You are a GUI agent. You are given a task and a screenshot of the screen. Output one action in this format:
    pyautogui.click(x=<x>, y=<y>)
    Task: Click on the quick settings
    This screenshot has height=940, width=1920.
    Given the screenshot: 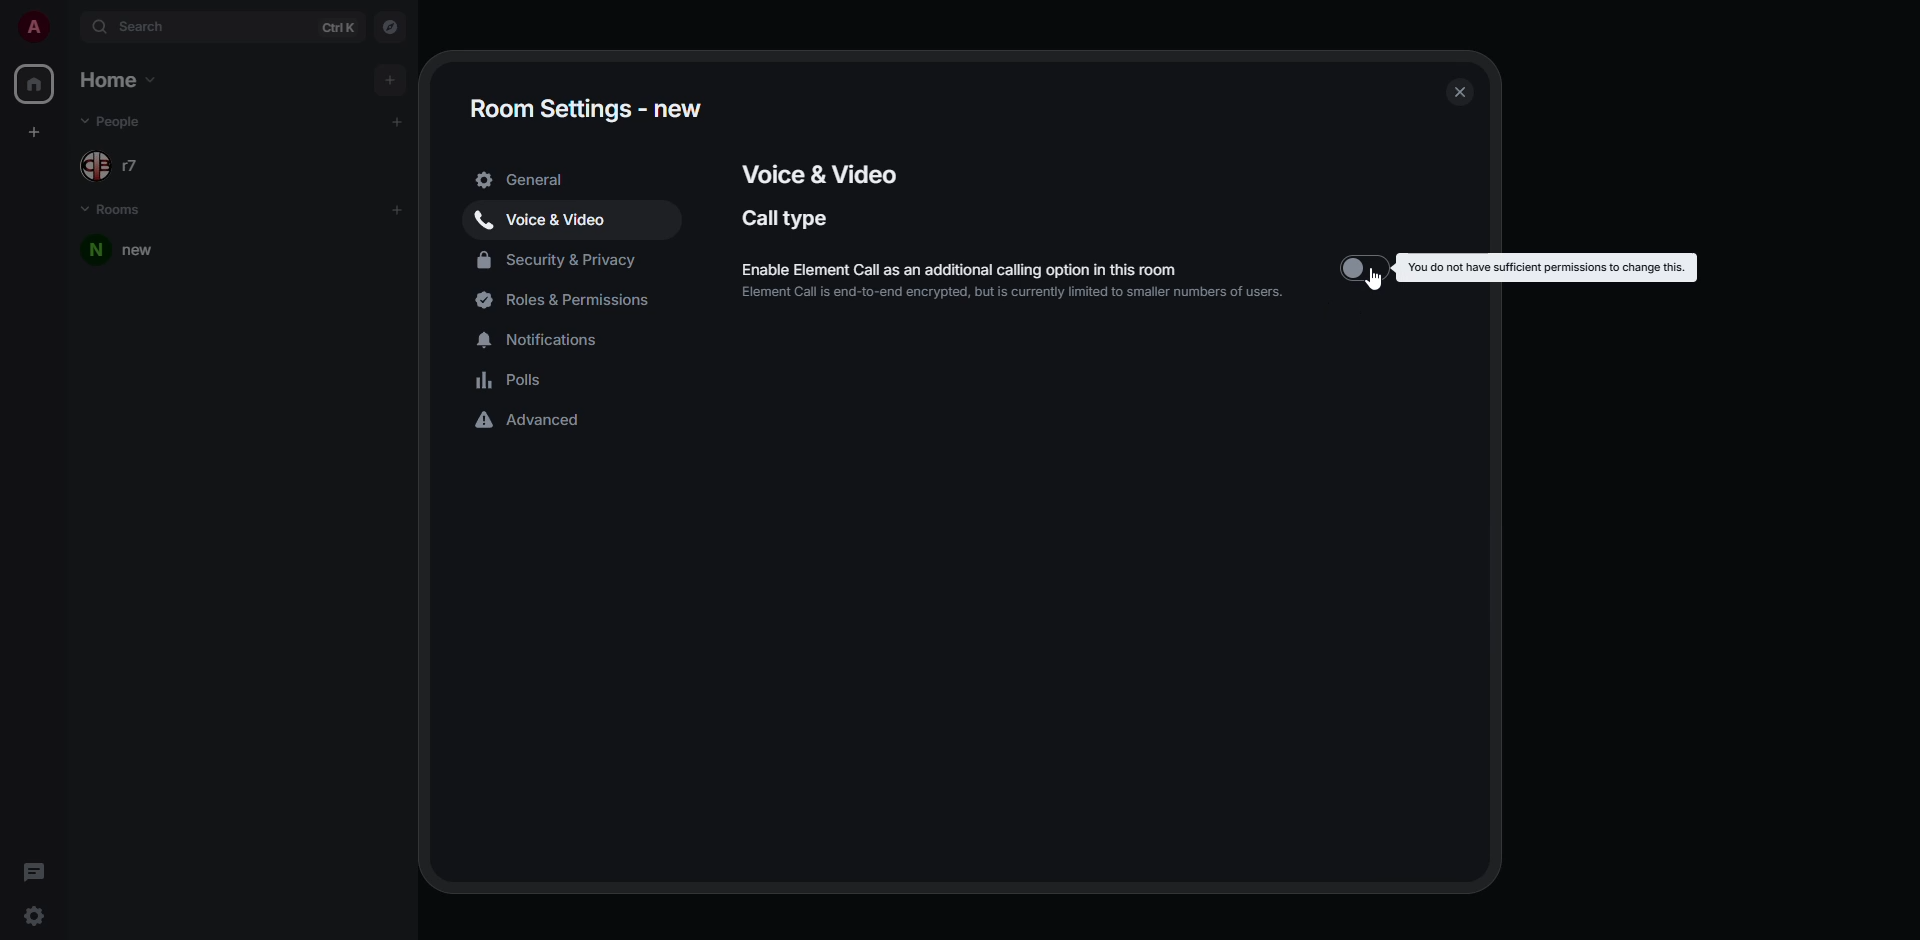 What is the action you would take?
    pyautogui.click(x=31, y=918)
    